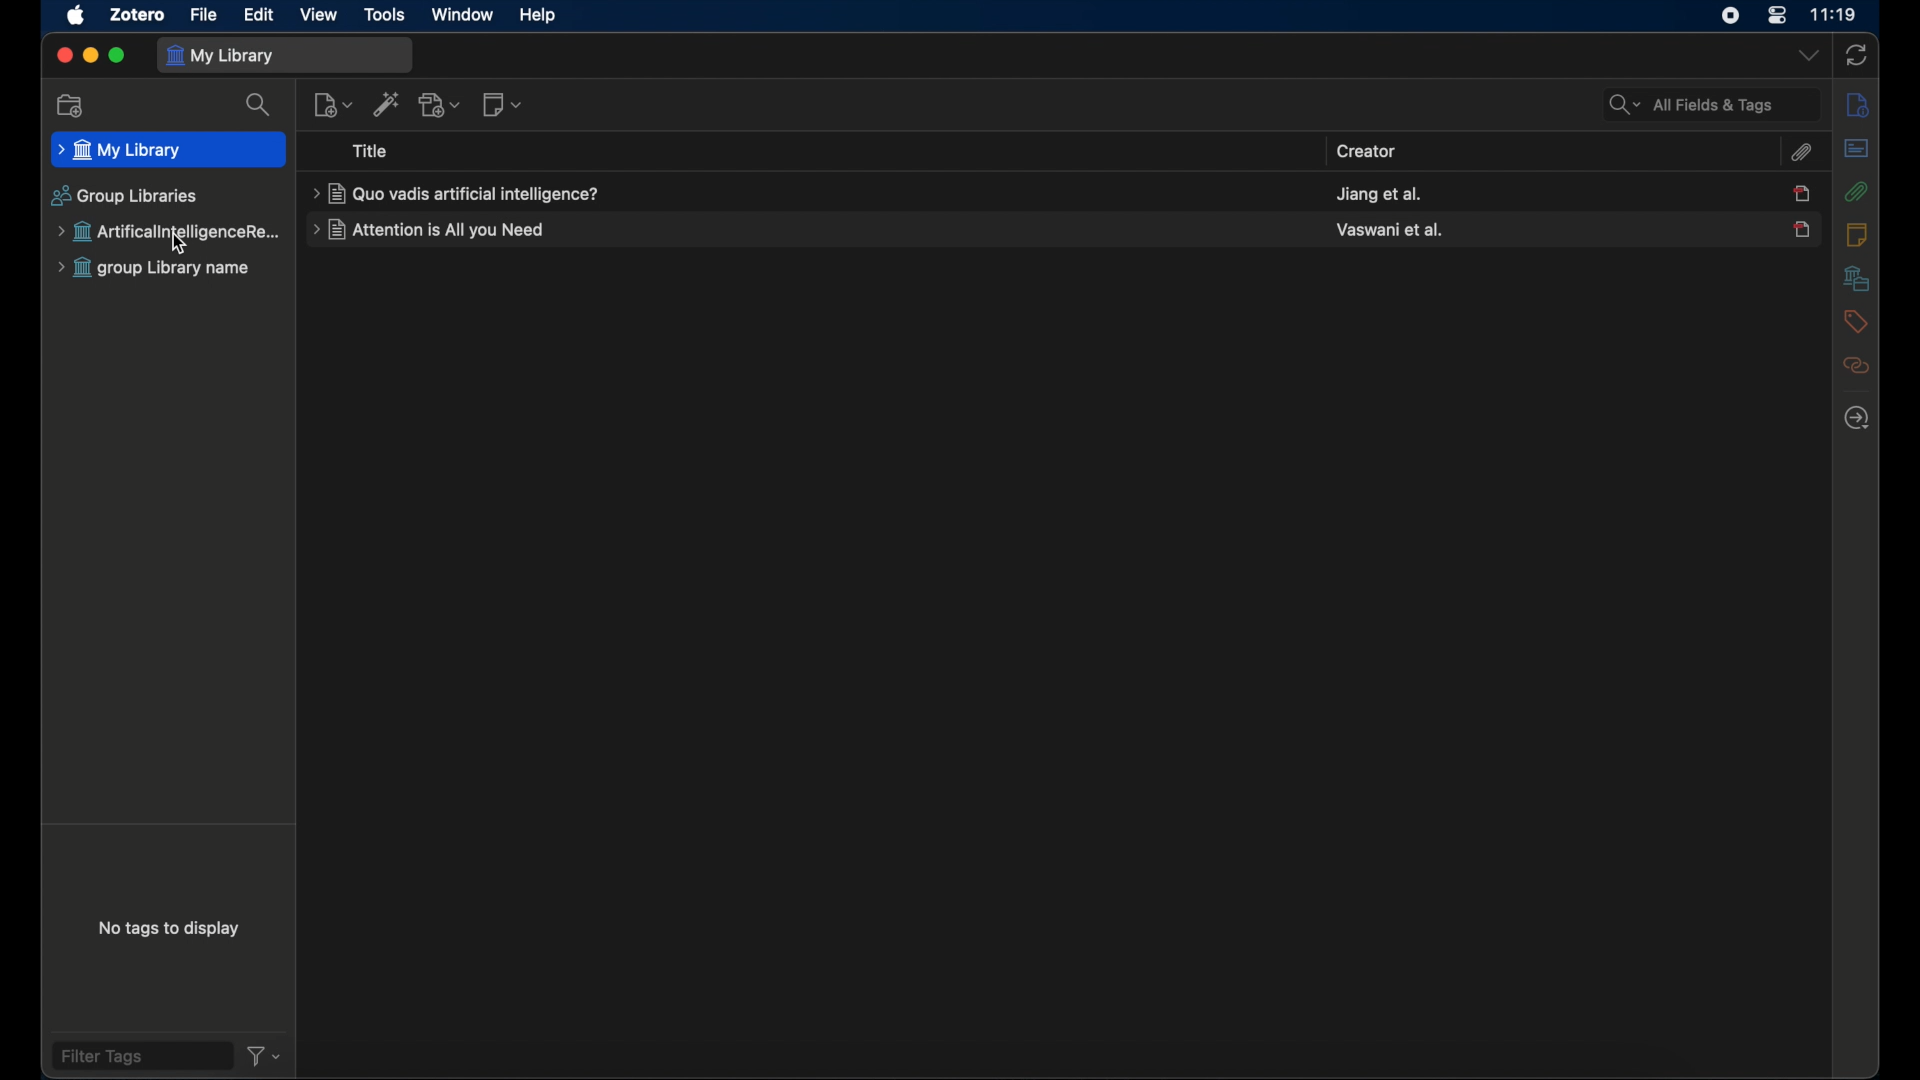 This screenshot has height=1080, width=1920. What do you see at coordinates (1730, 16) in the screenshot?
I see `screen recorder` at bounding box center [1730, 16].